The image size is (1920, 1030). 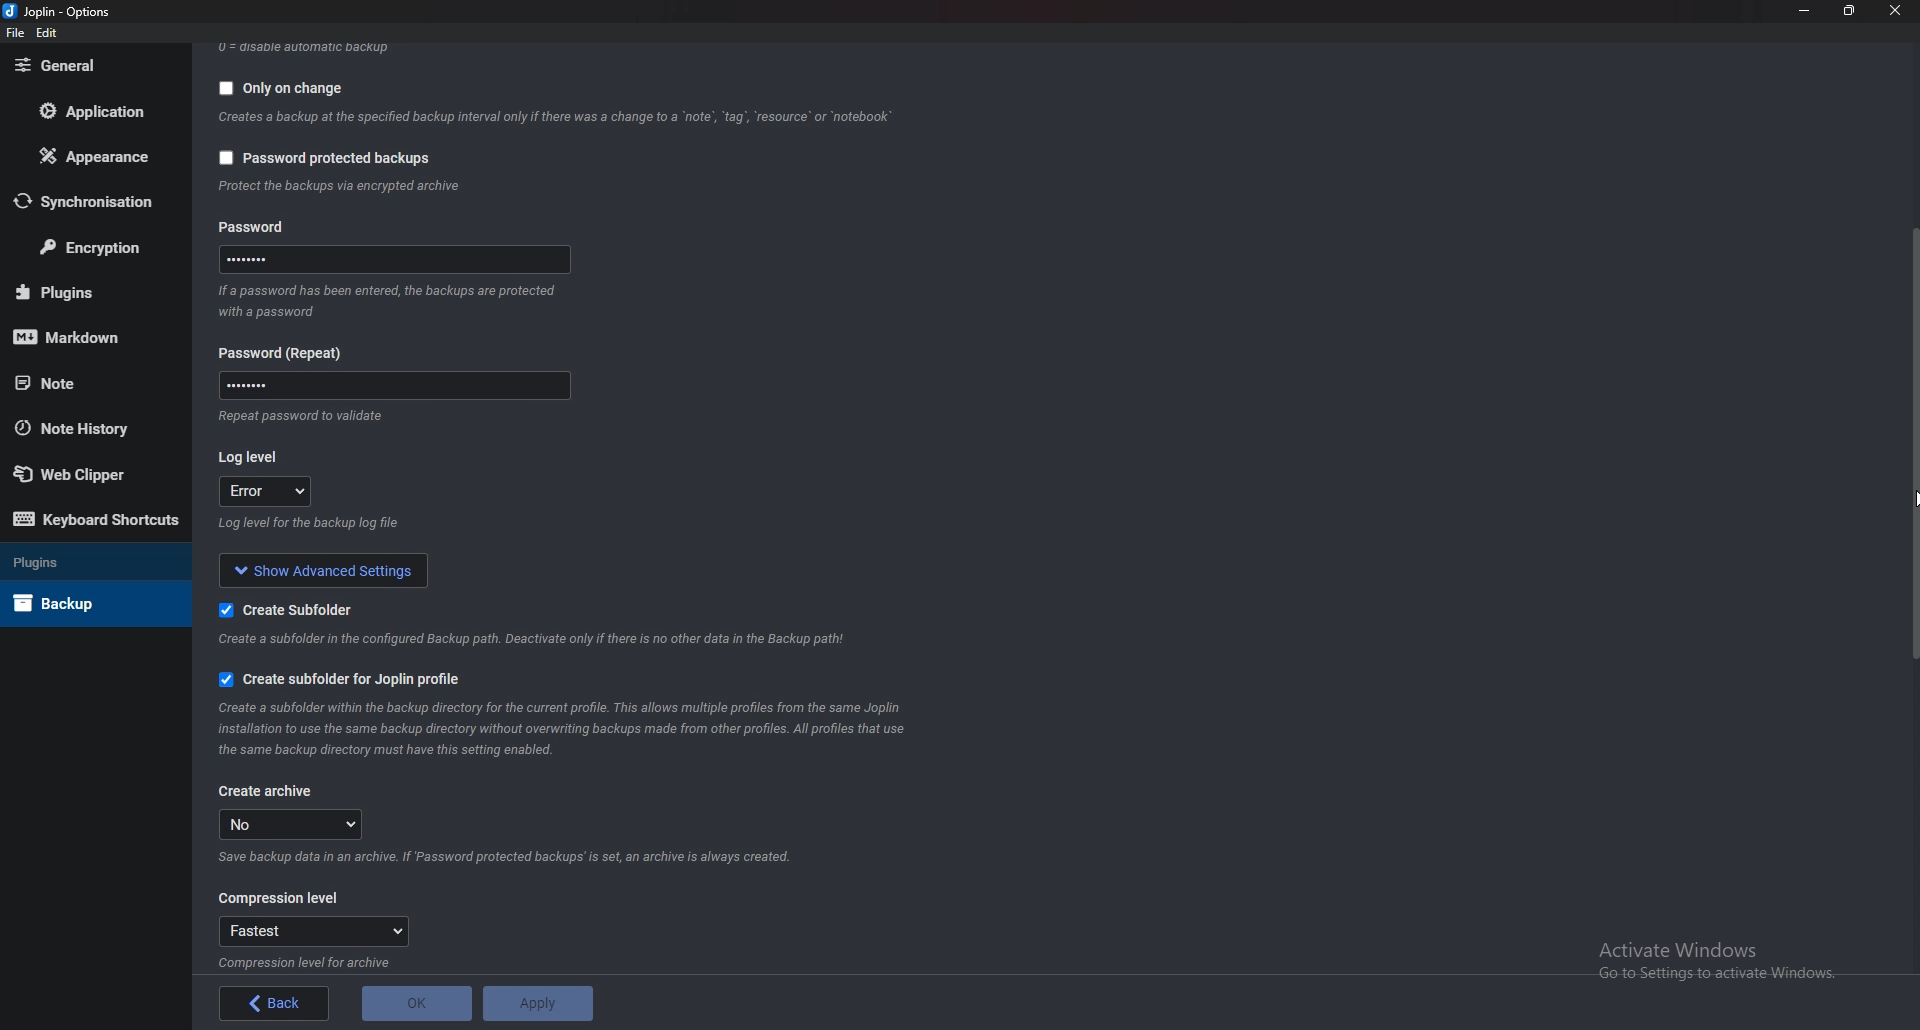 I want to click on Info on password, so click(x=389, y=303).